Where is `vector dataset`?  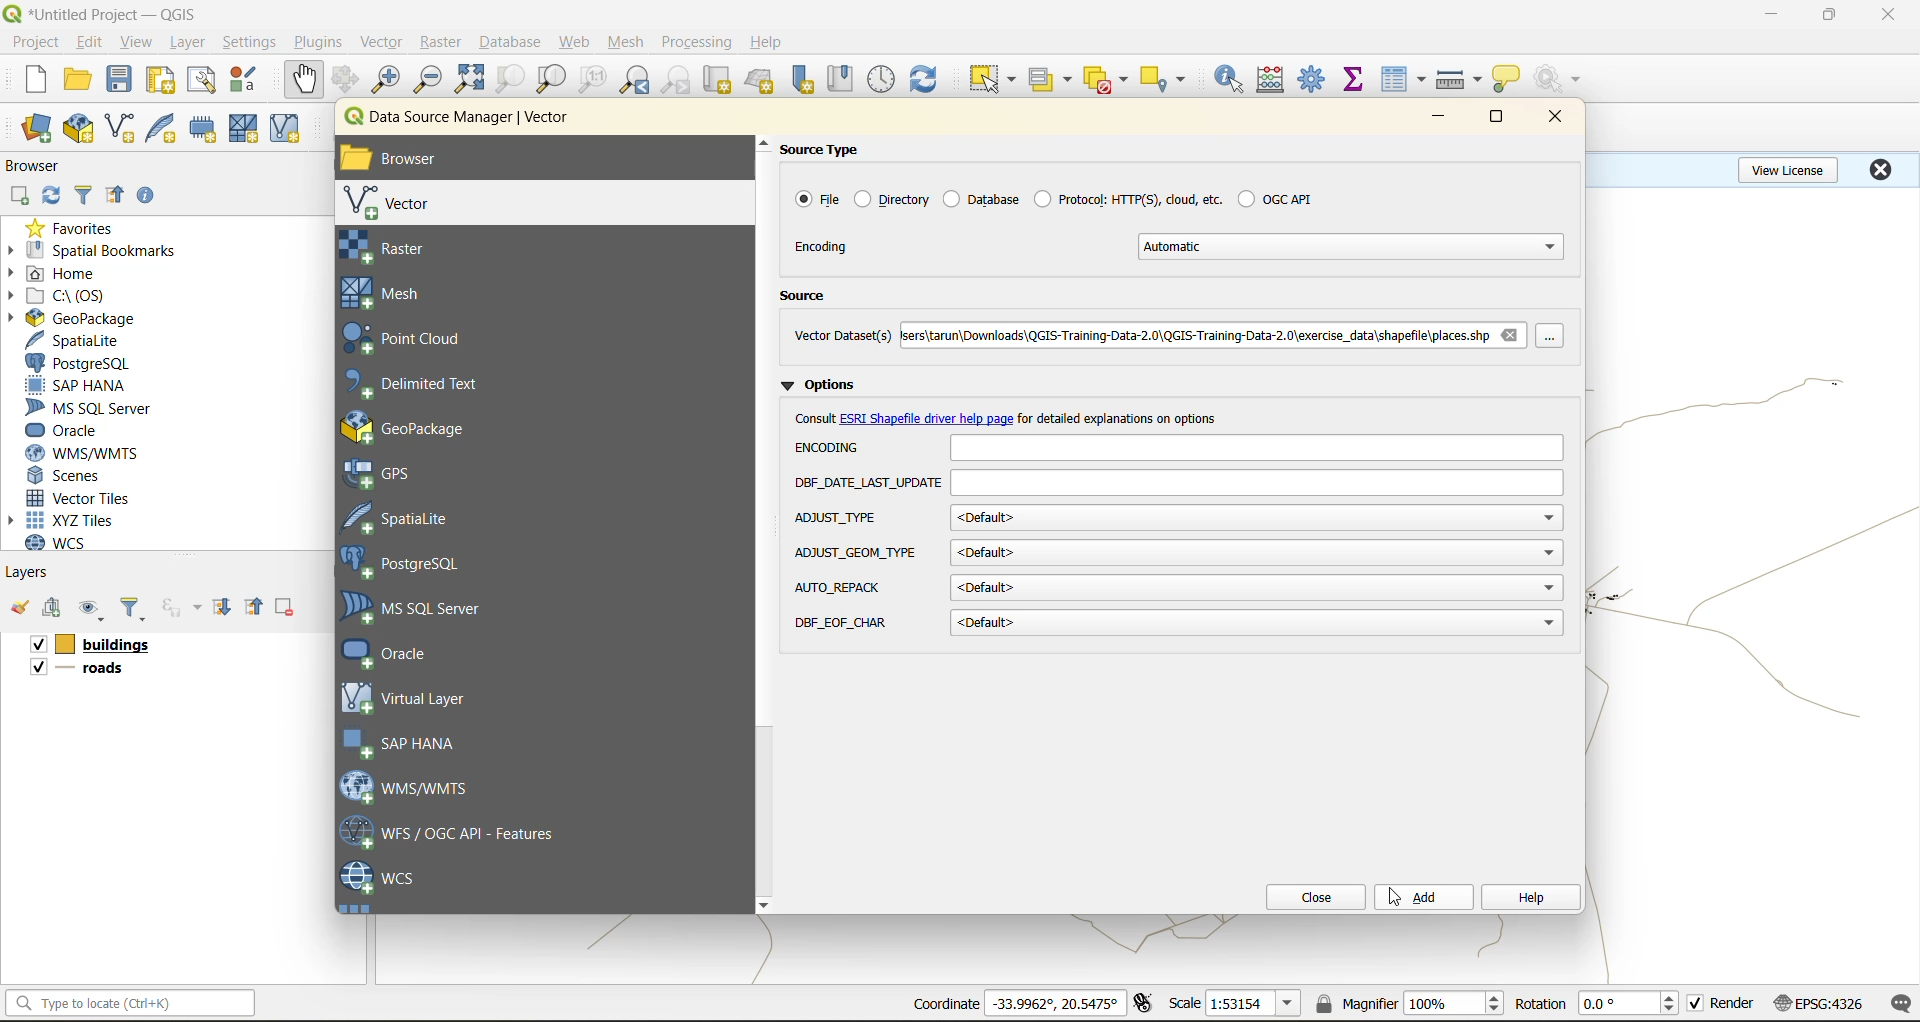
vector dataset is located at coordinates (842, 334).